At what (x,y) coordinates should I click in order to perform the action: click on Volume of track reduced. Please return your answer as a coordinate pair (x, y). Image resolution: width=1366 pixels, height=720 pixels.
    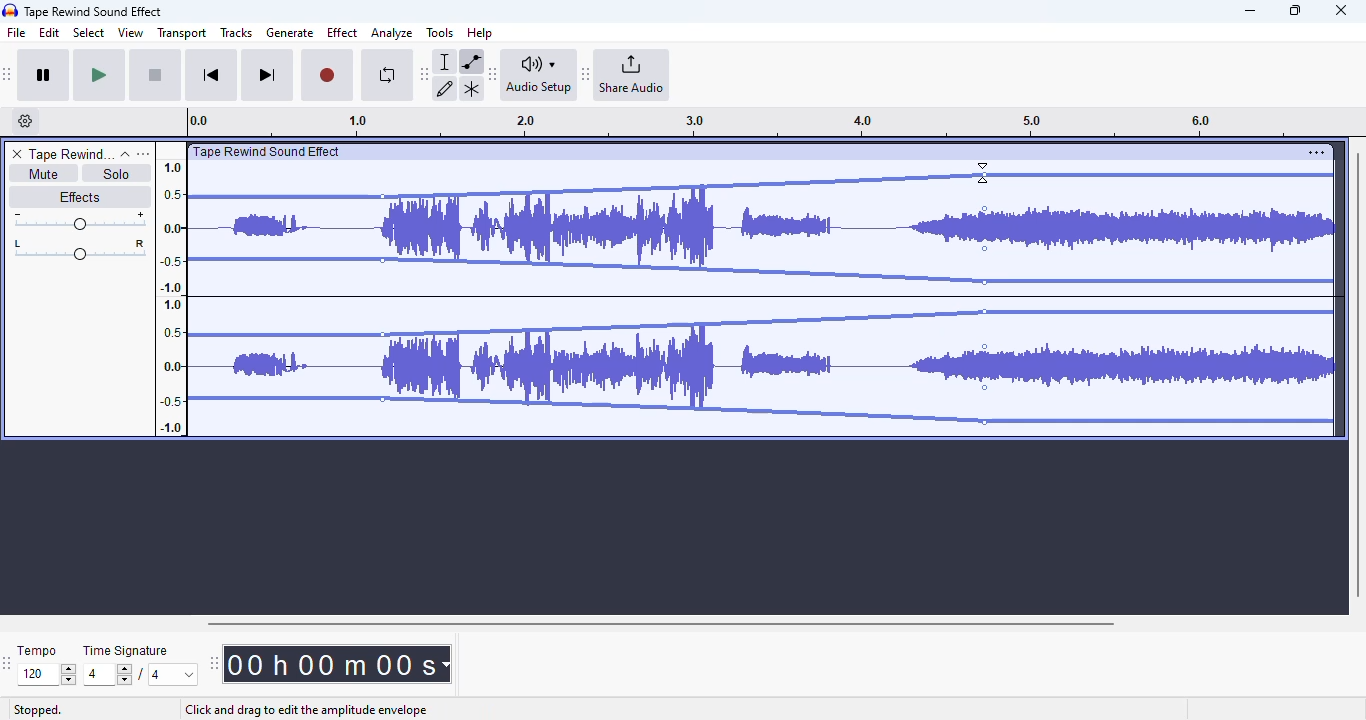
    Looking at the image, I should click on (684, 291).